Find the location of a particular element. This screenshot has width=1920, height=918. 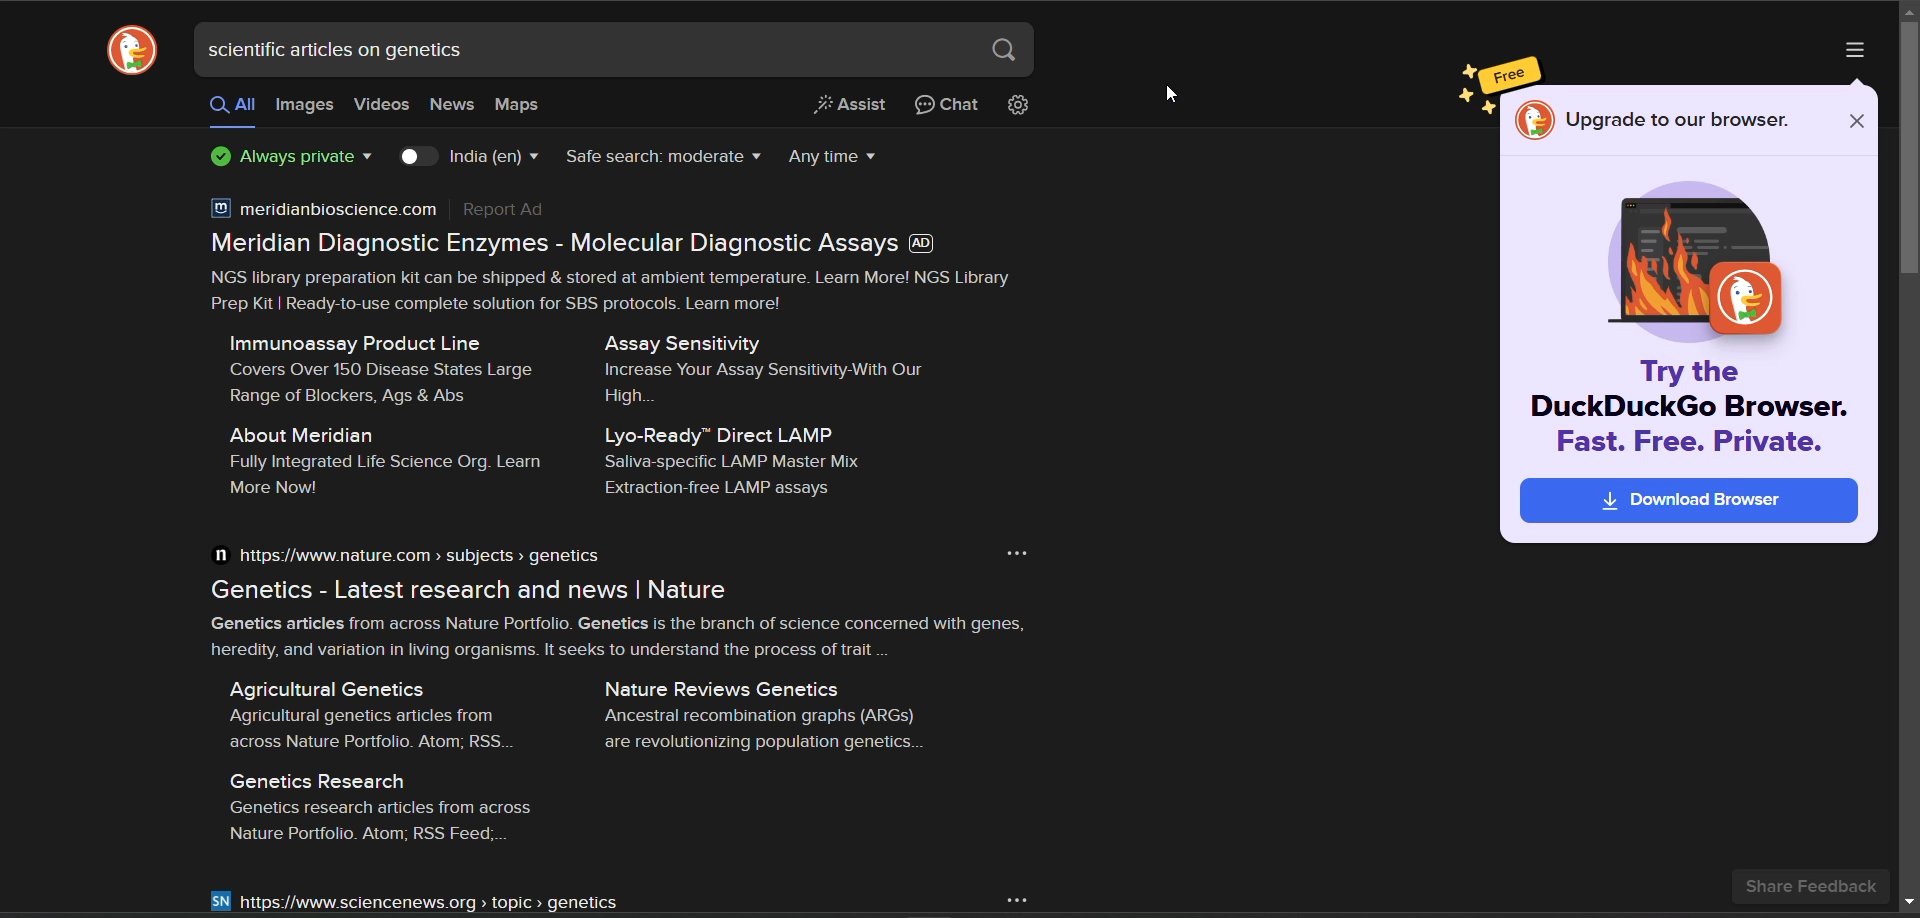

[®] meridianbioscience.com Re A

Meridian Diagnostic Enzymes - Molecular Diagnostic Assays

NGS library preparation kit can be shipped & stored at ambient temperature. Learn More! NGS Library
Prep Kit | Ready-to-use complete solution for SBS protocols. Learn more! is located at coordinates (611, 248).